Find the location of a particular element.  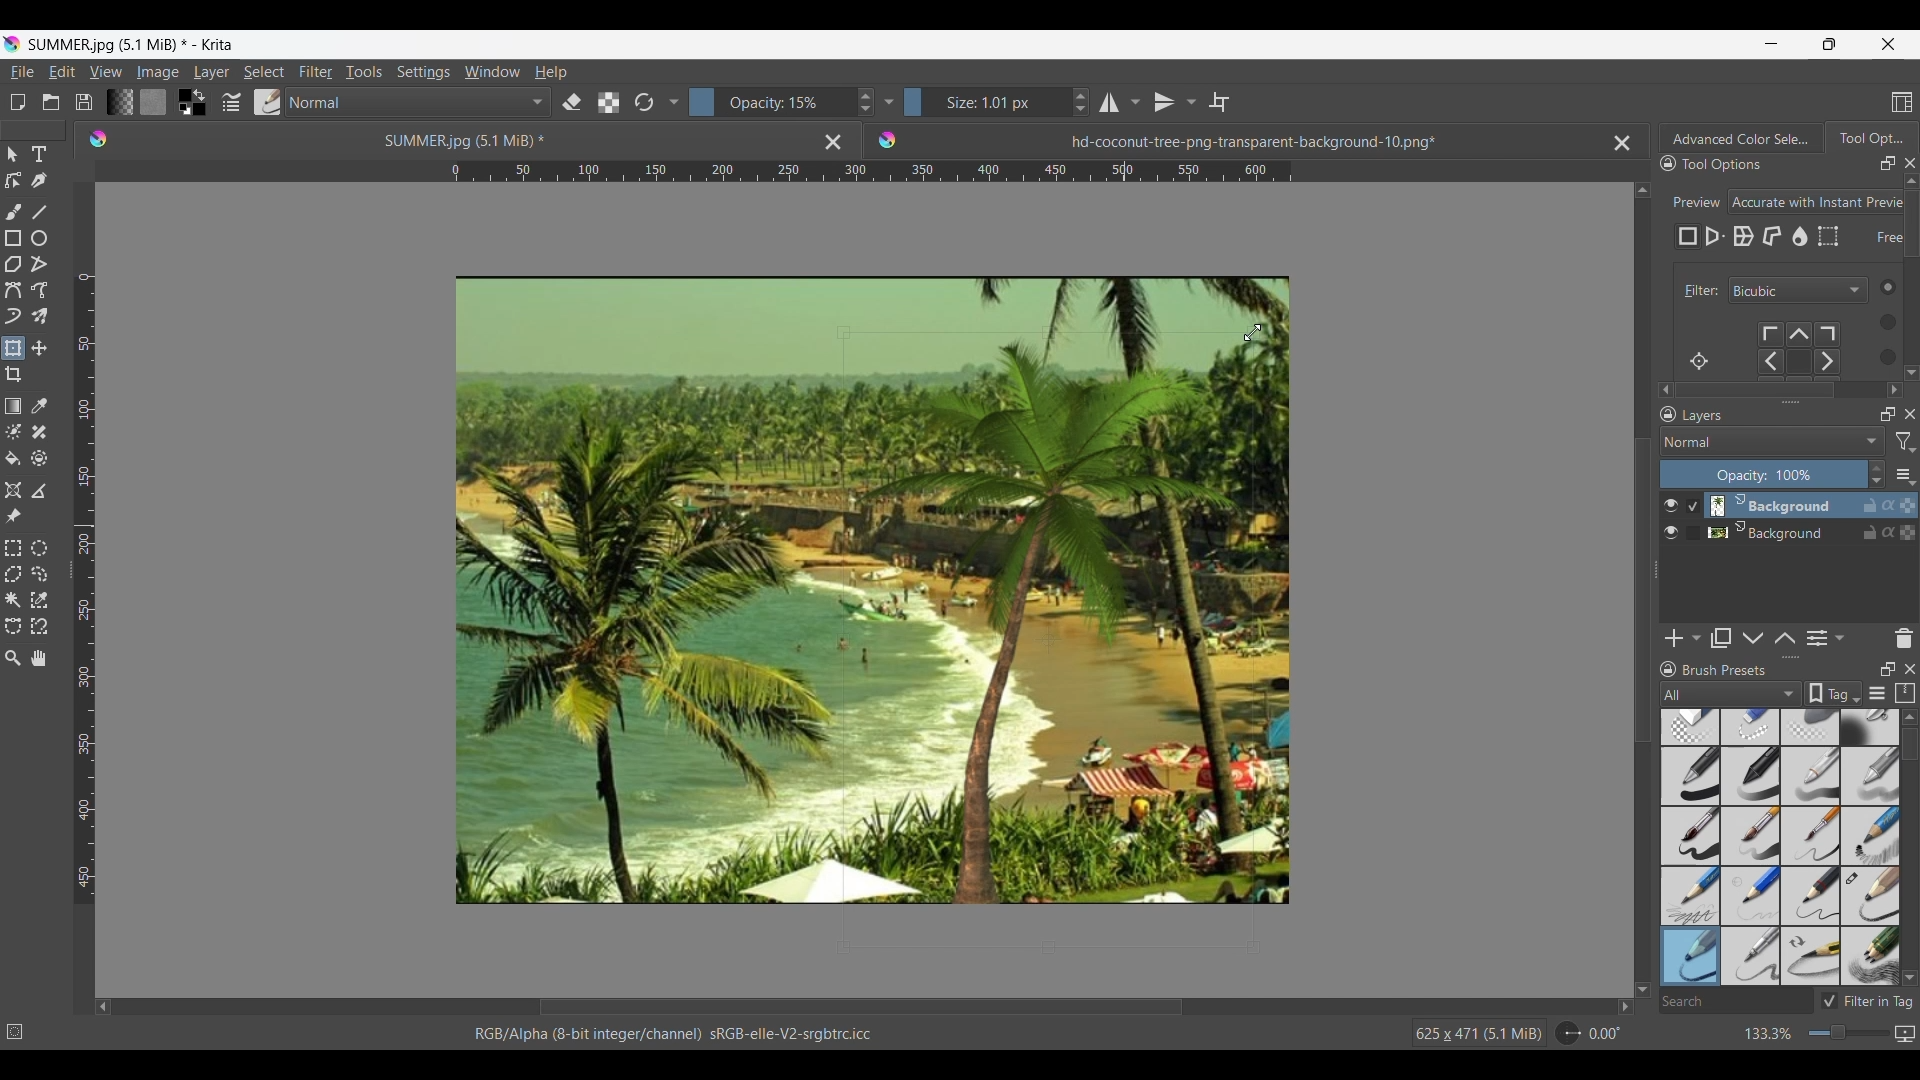

Show/Hide layer is located at coordinates (1672, 533).